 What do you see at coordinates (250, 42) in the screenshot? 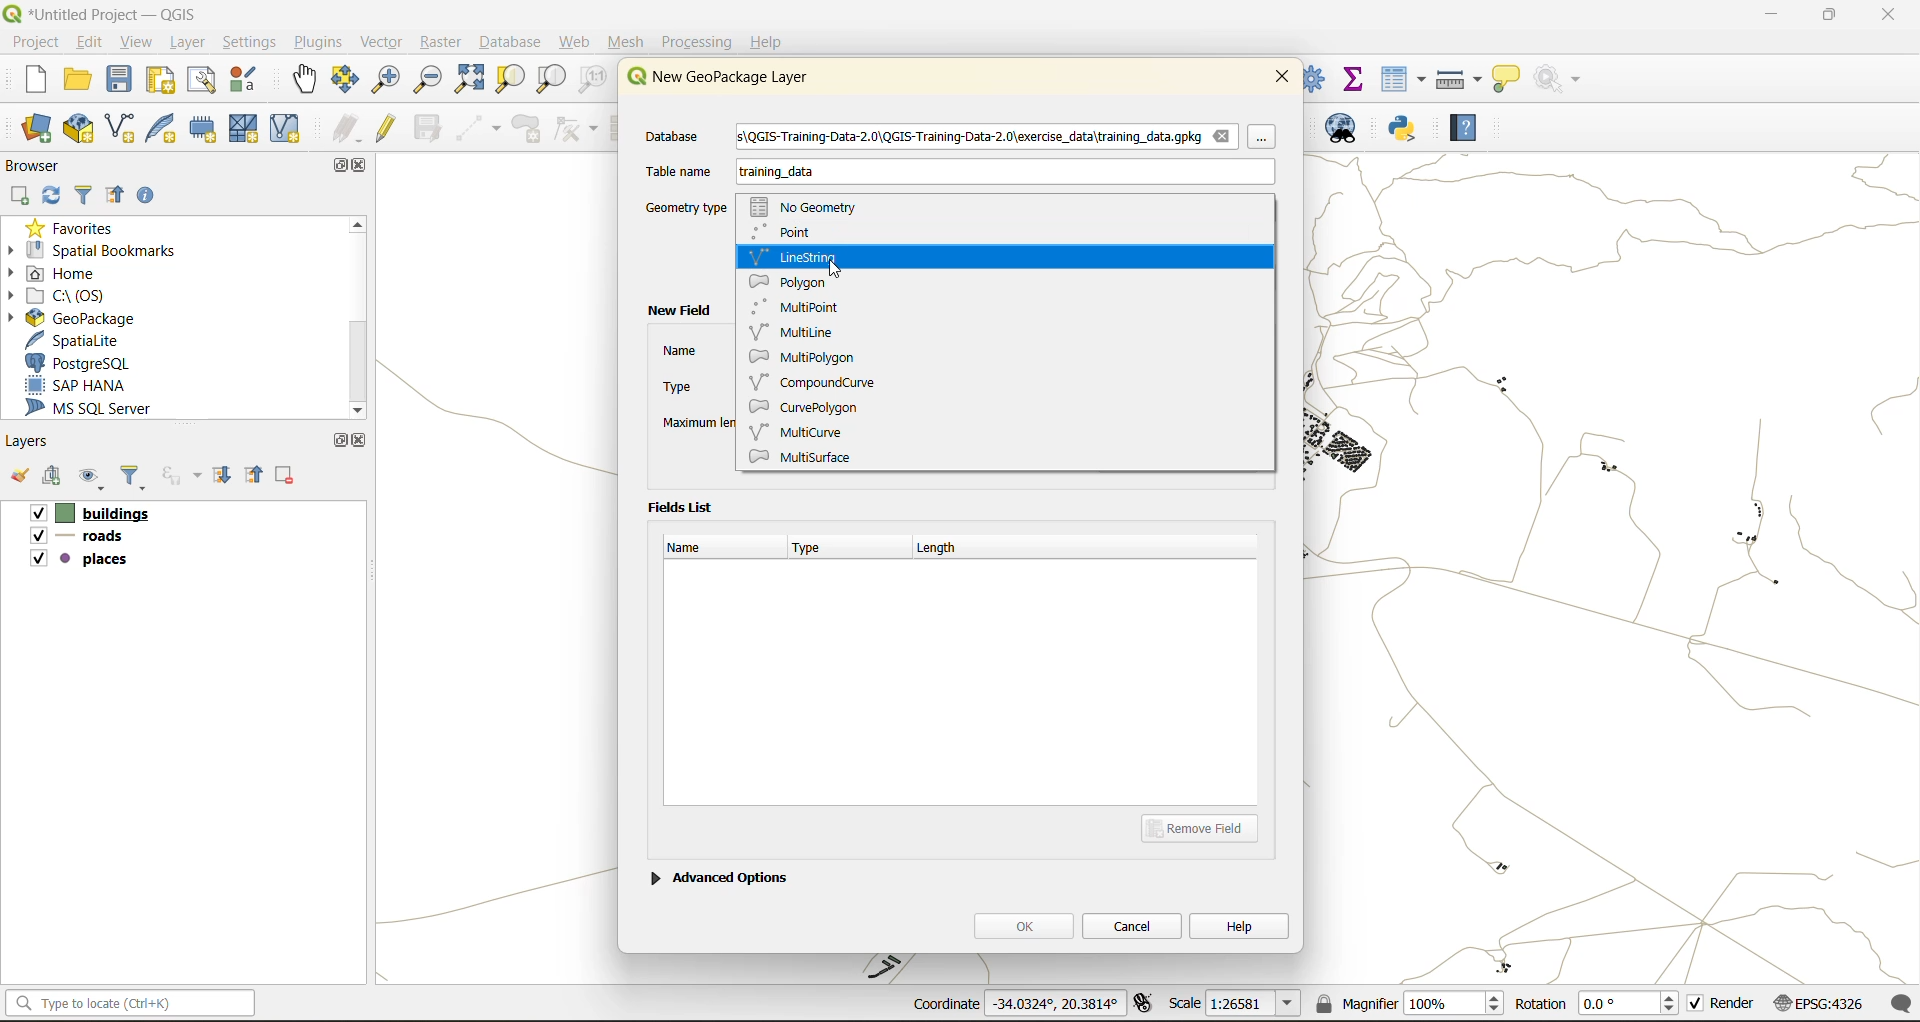
I see `settings` at bounding box center [250, 42].